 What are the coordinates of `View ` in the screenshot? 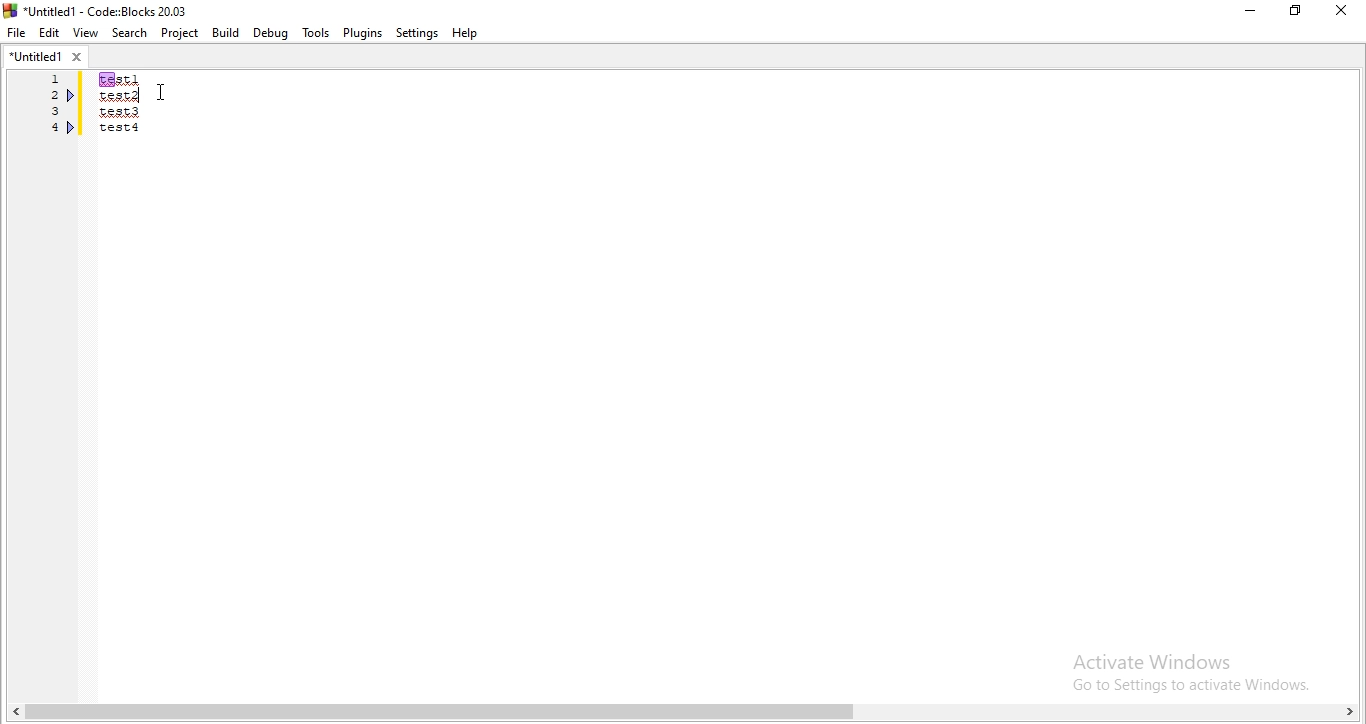 It's located at (85, 33).